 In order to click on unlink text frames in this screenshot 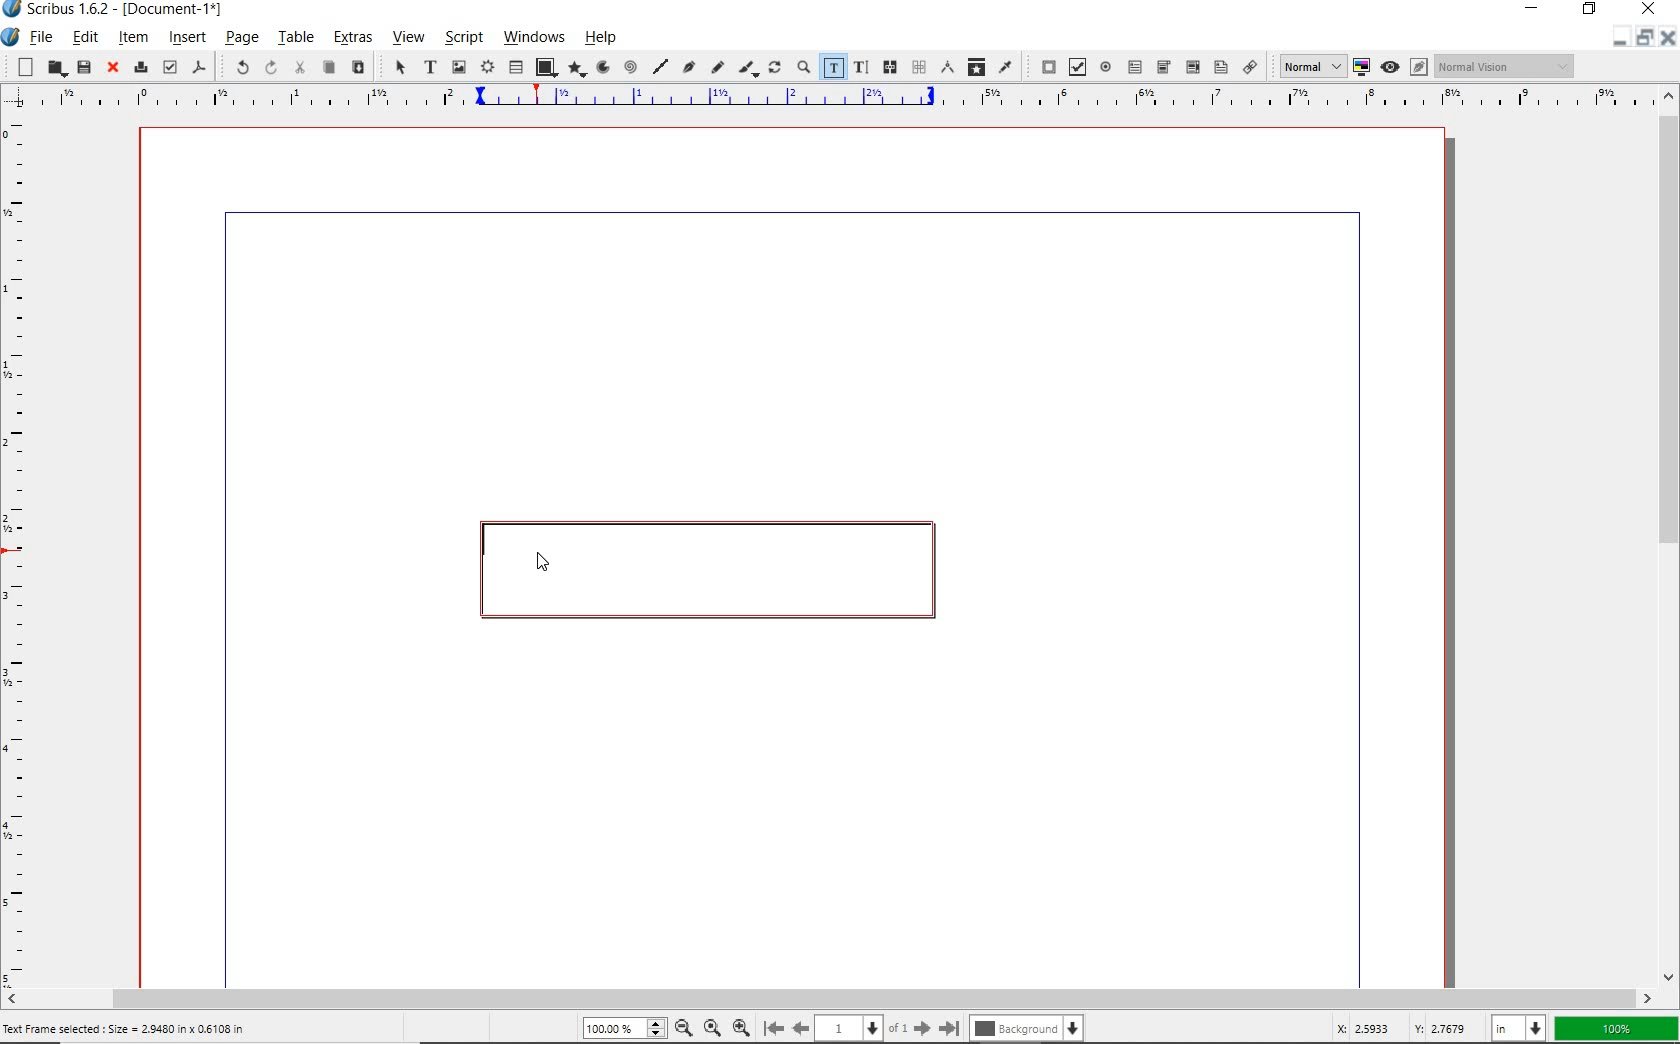, I will do `click(918, 68)`.